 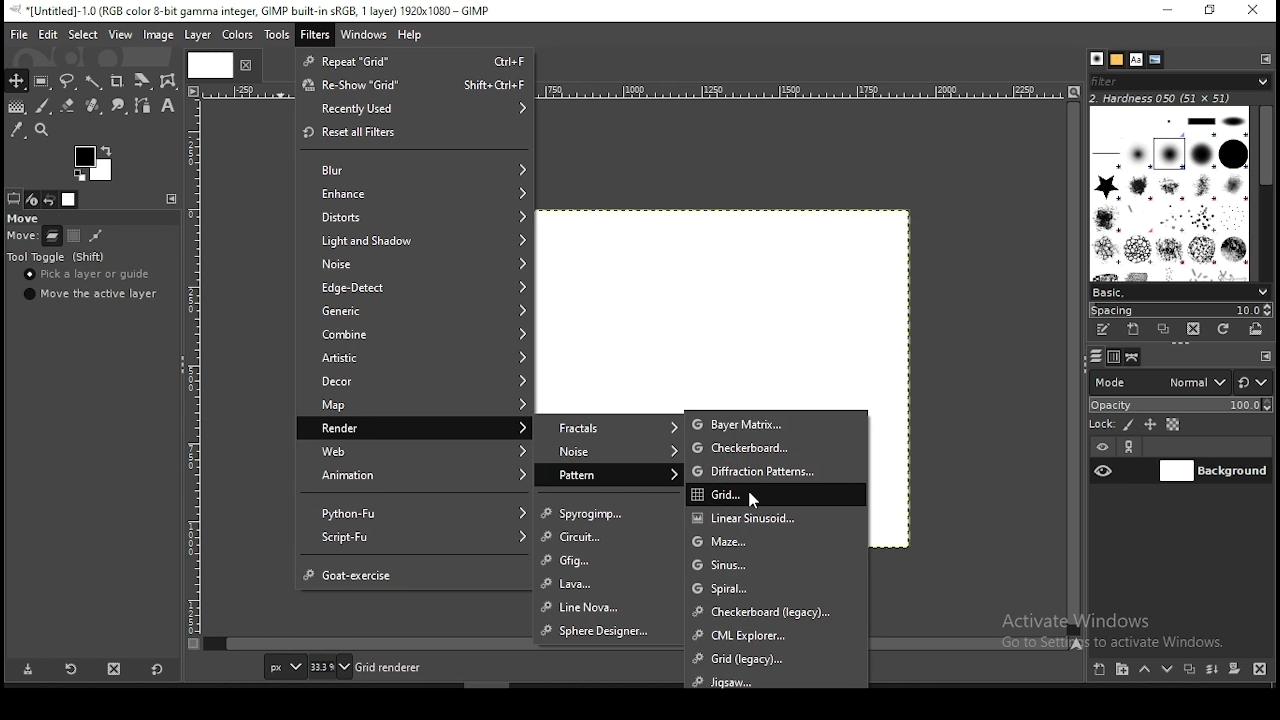 What do you see at coordinates (140, 82) in the screenshot?
I see `crop tool` at bounding box center [140, 82].